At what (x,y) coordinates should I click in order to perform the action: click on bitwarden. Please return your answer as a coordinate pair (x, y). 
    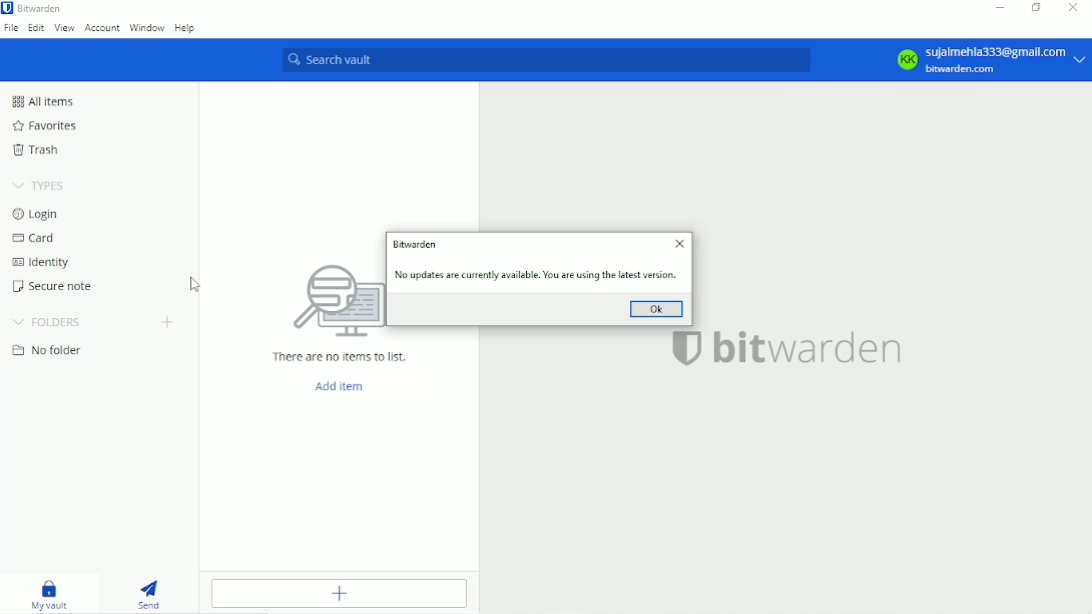
    Looking at the image, I should click on (812, 349).